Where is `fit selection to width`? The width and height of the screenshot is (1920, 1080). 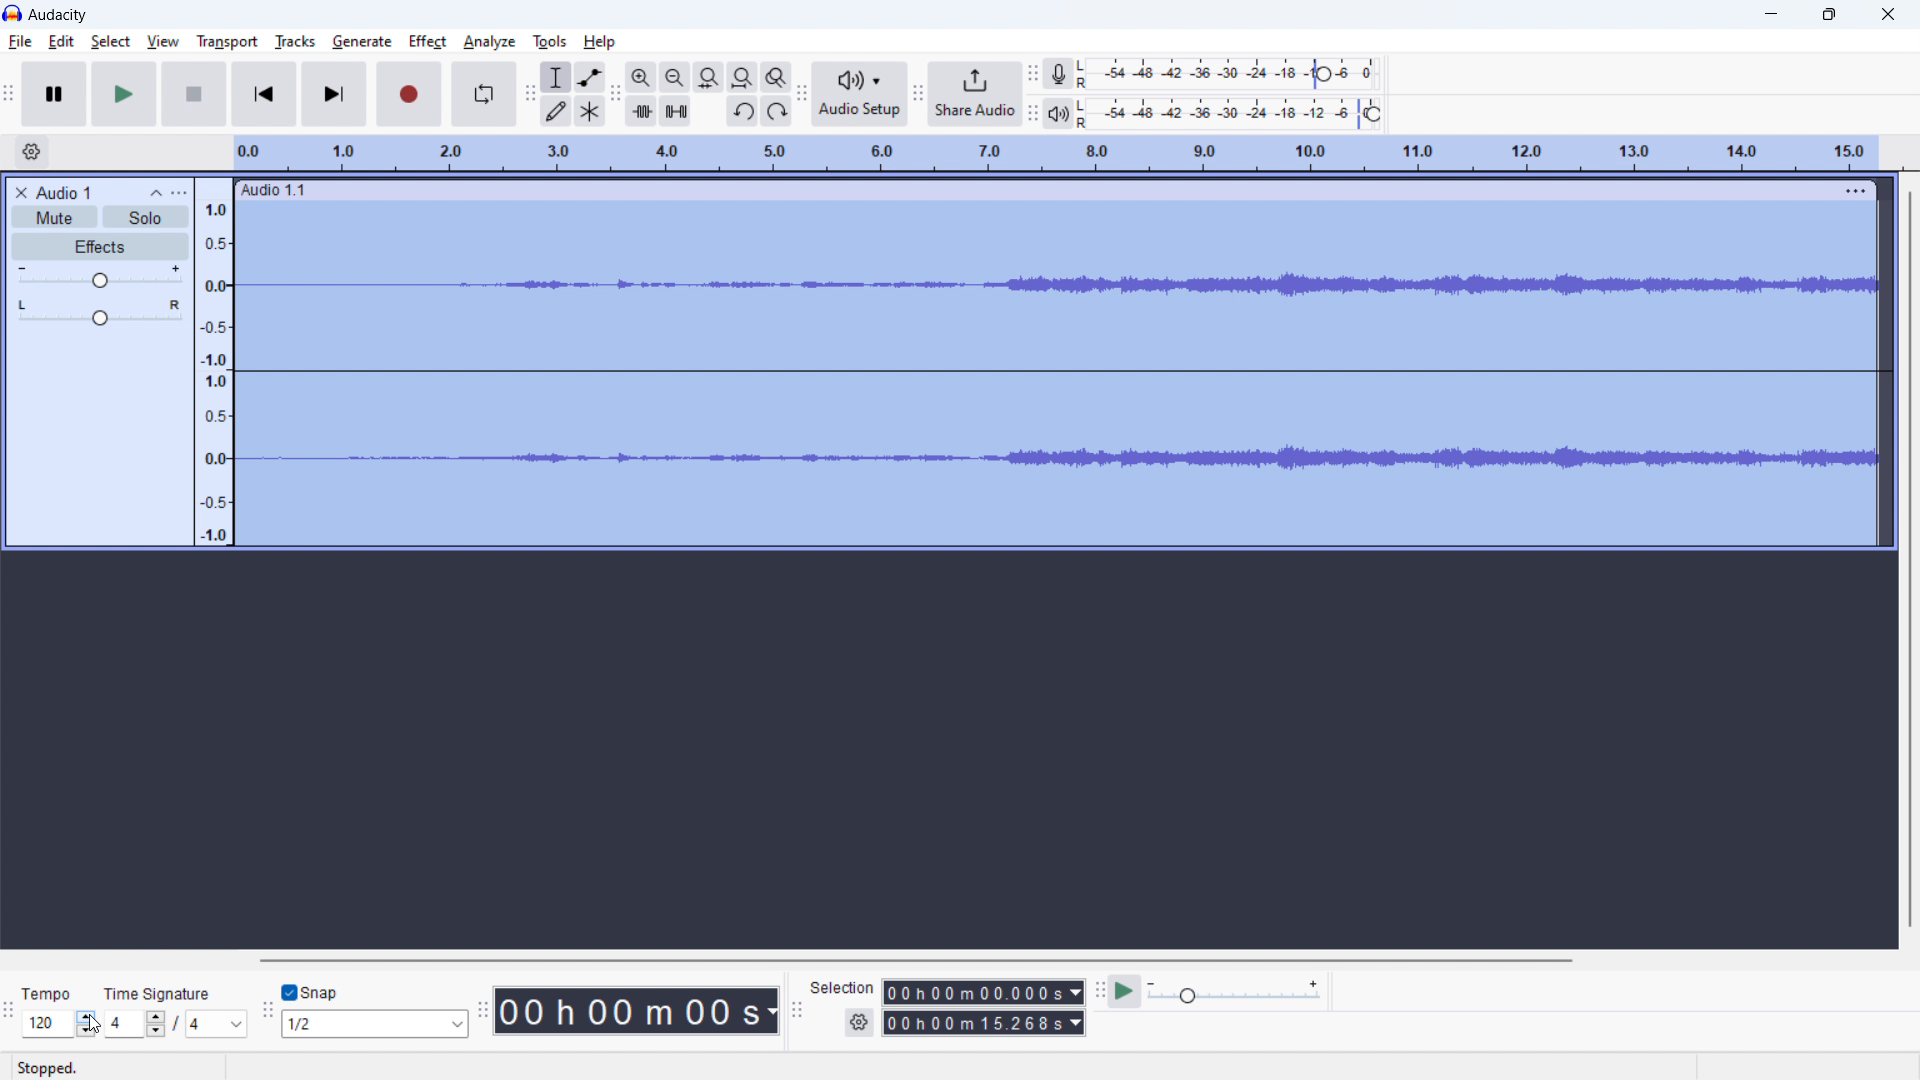
fit selection to width is located at coordinates (709, 77).